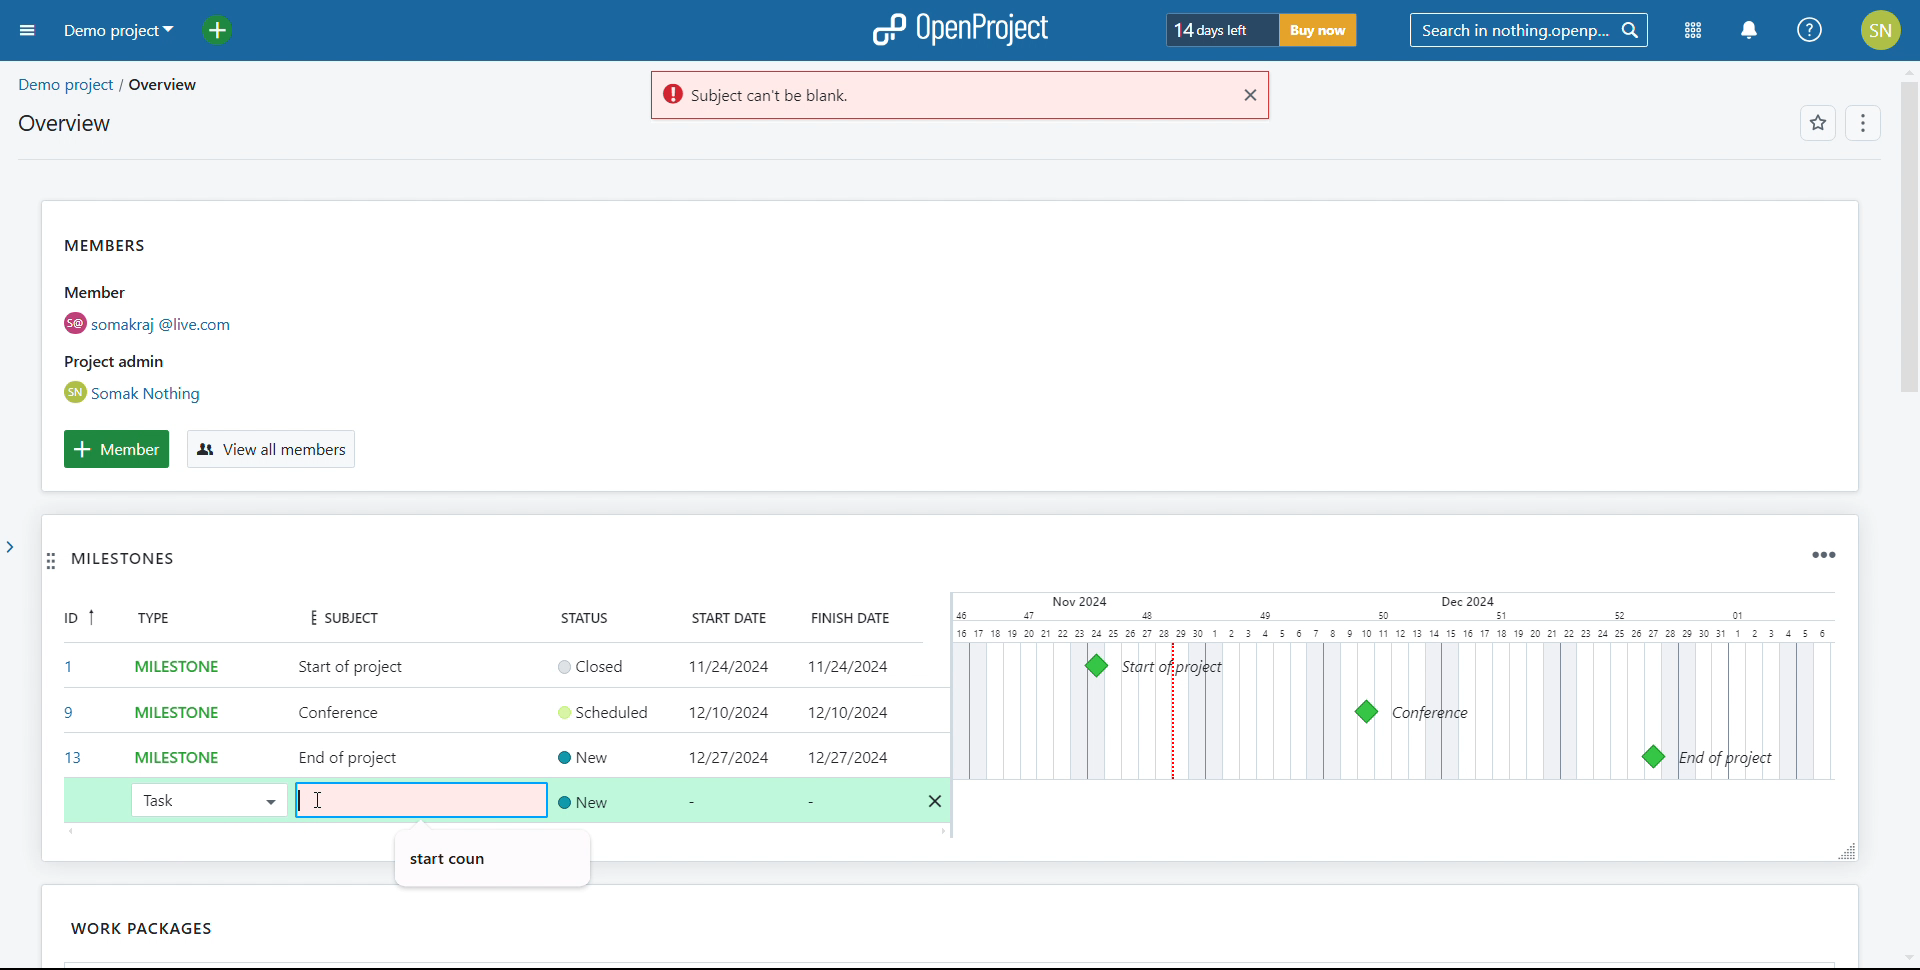 The width and height of the screenshot is (1920, 970). What do you see at coordinates (935, 96) in the screenshot?
I see `warning` at bounding box center [935, 96].